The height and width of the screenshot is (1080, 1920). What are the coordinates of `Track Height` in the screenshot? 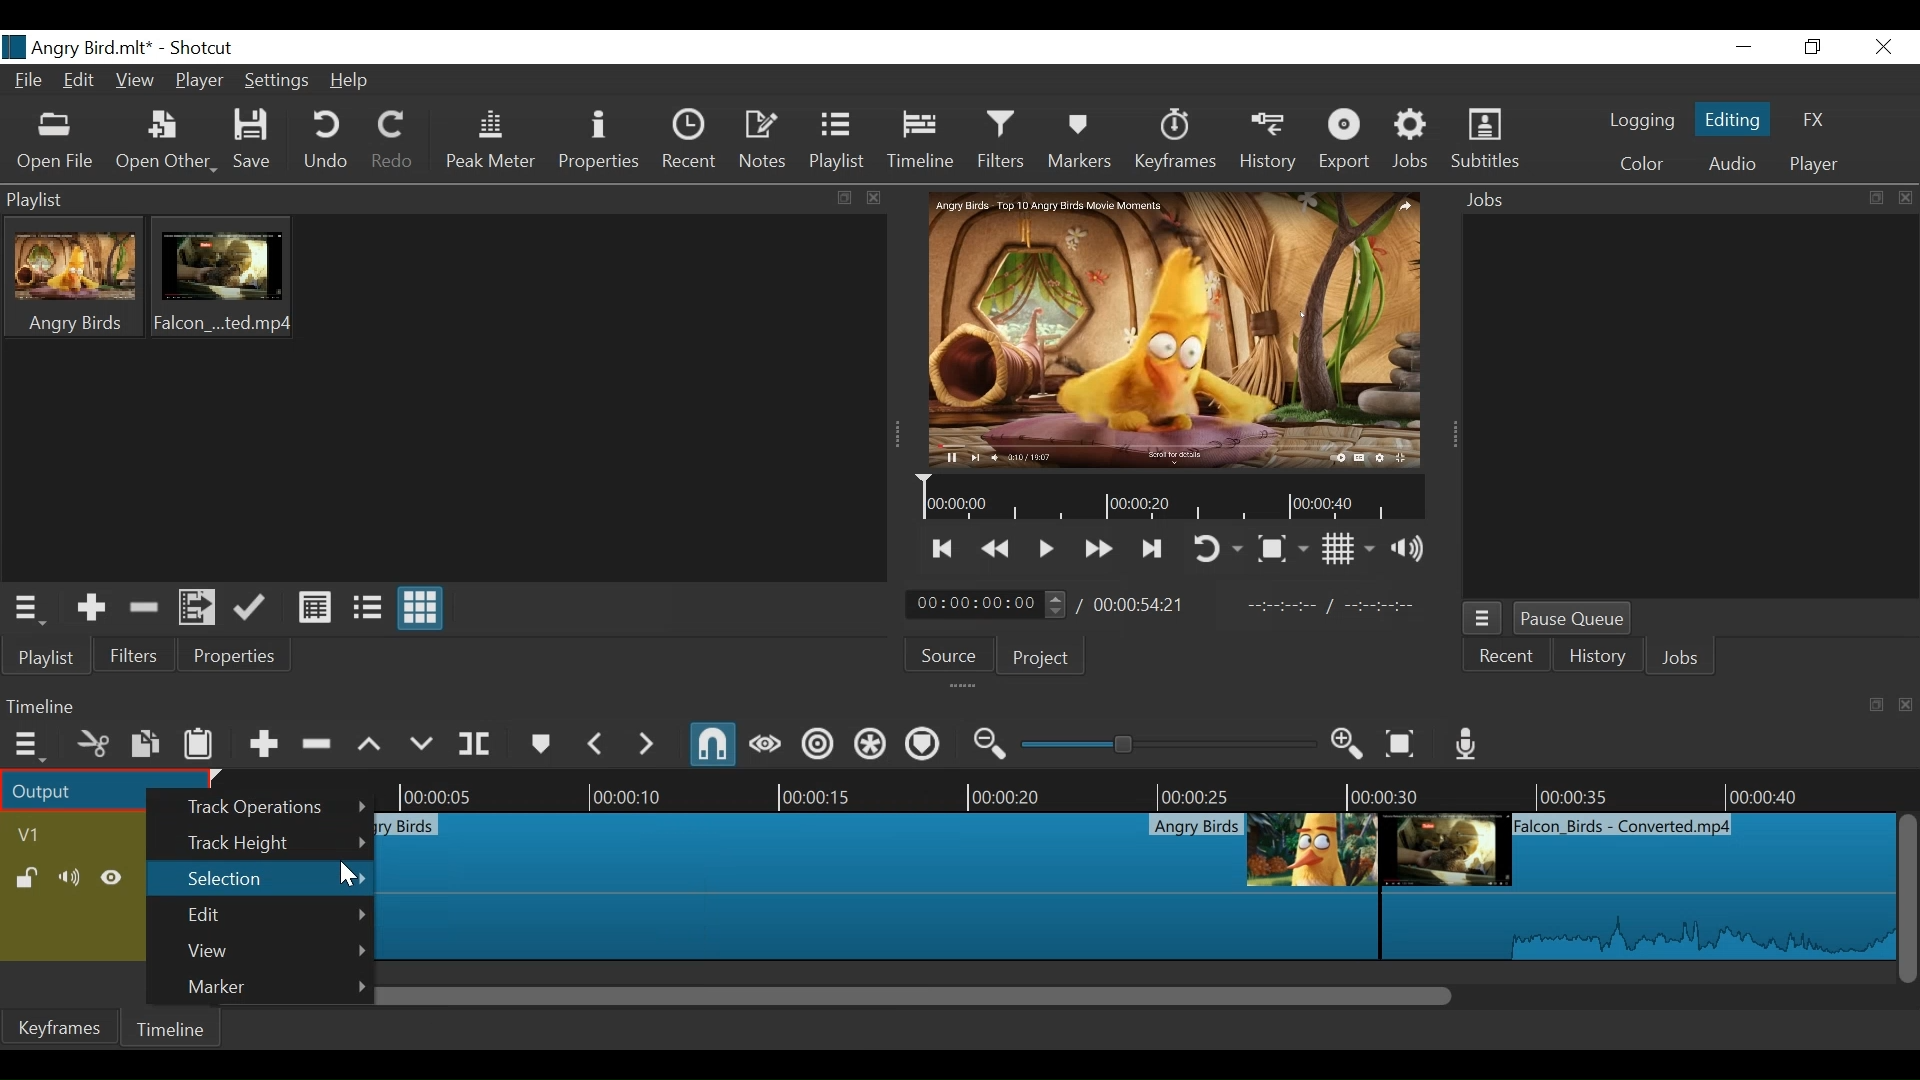 It's located at (278, 845).